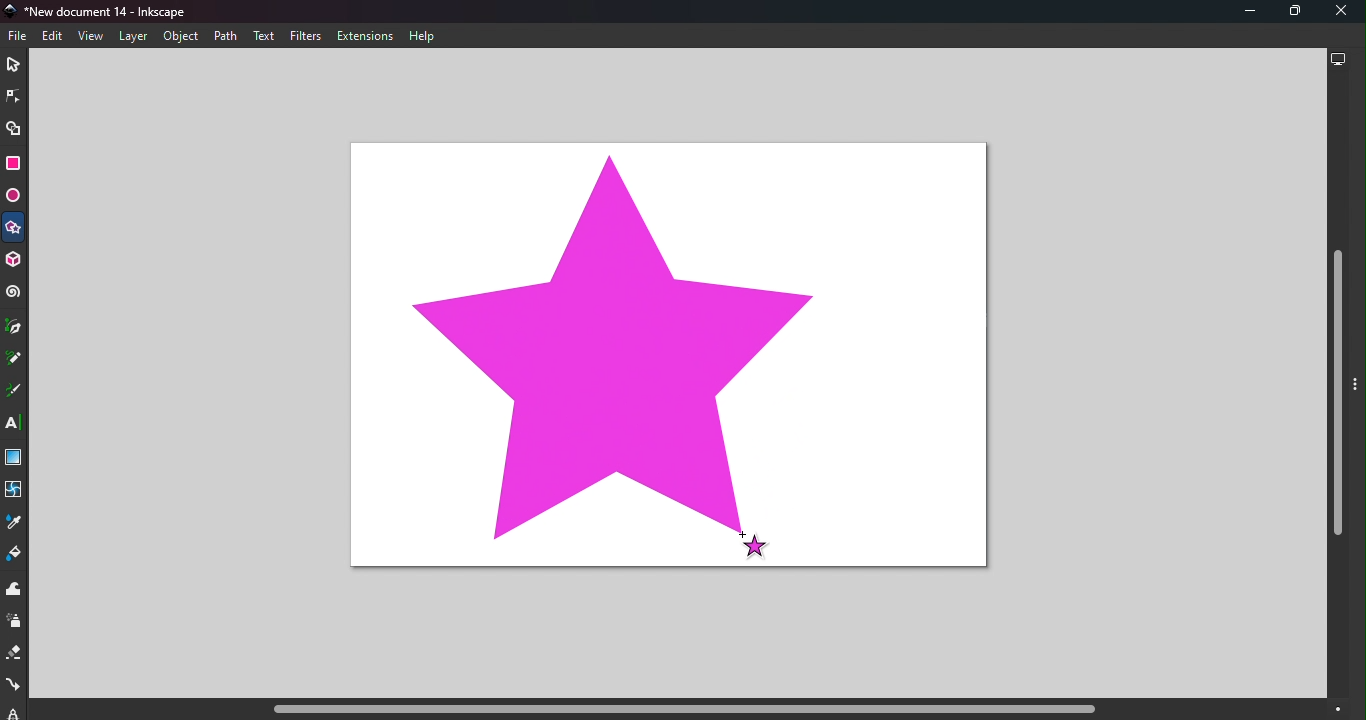  Describe the element at coordinates (17, 590) in the screenshot. I see `Tweak tool` at that location.